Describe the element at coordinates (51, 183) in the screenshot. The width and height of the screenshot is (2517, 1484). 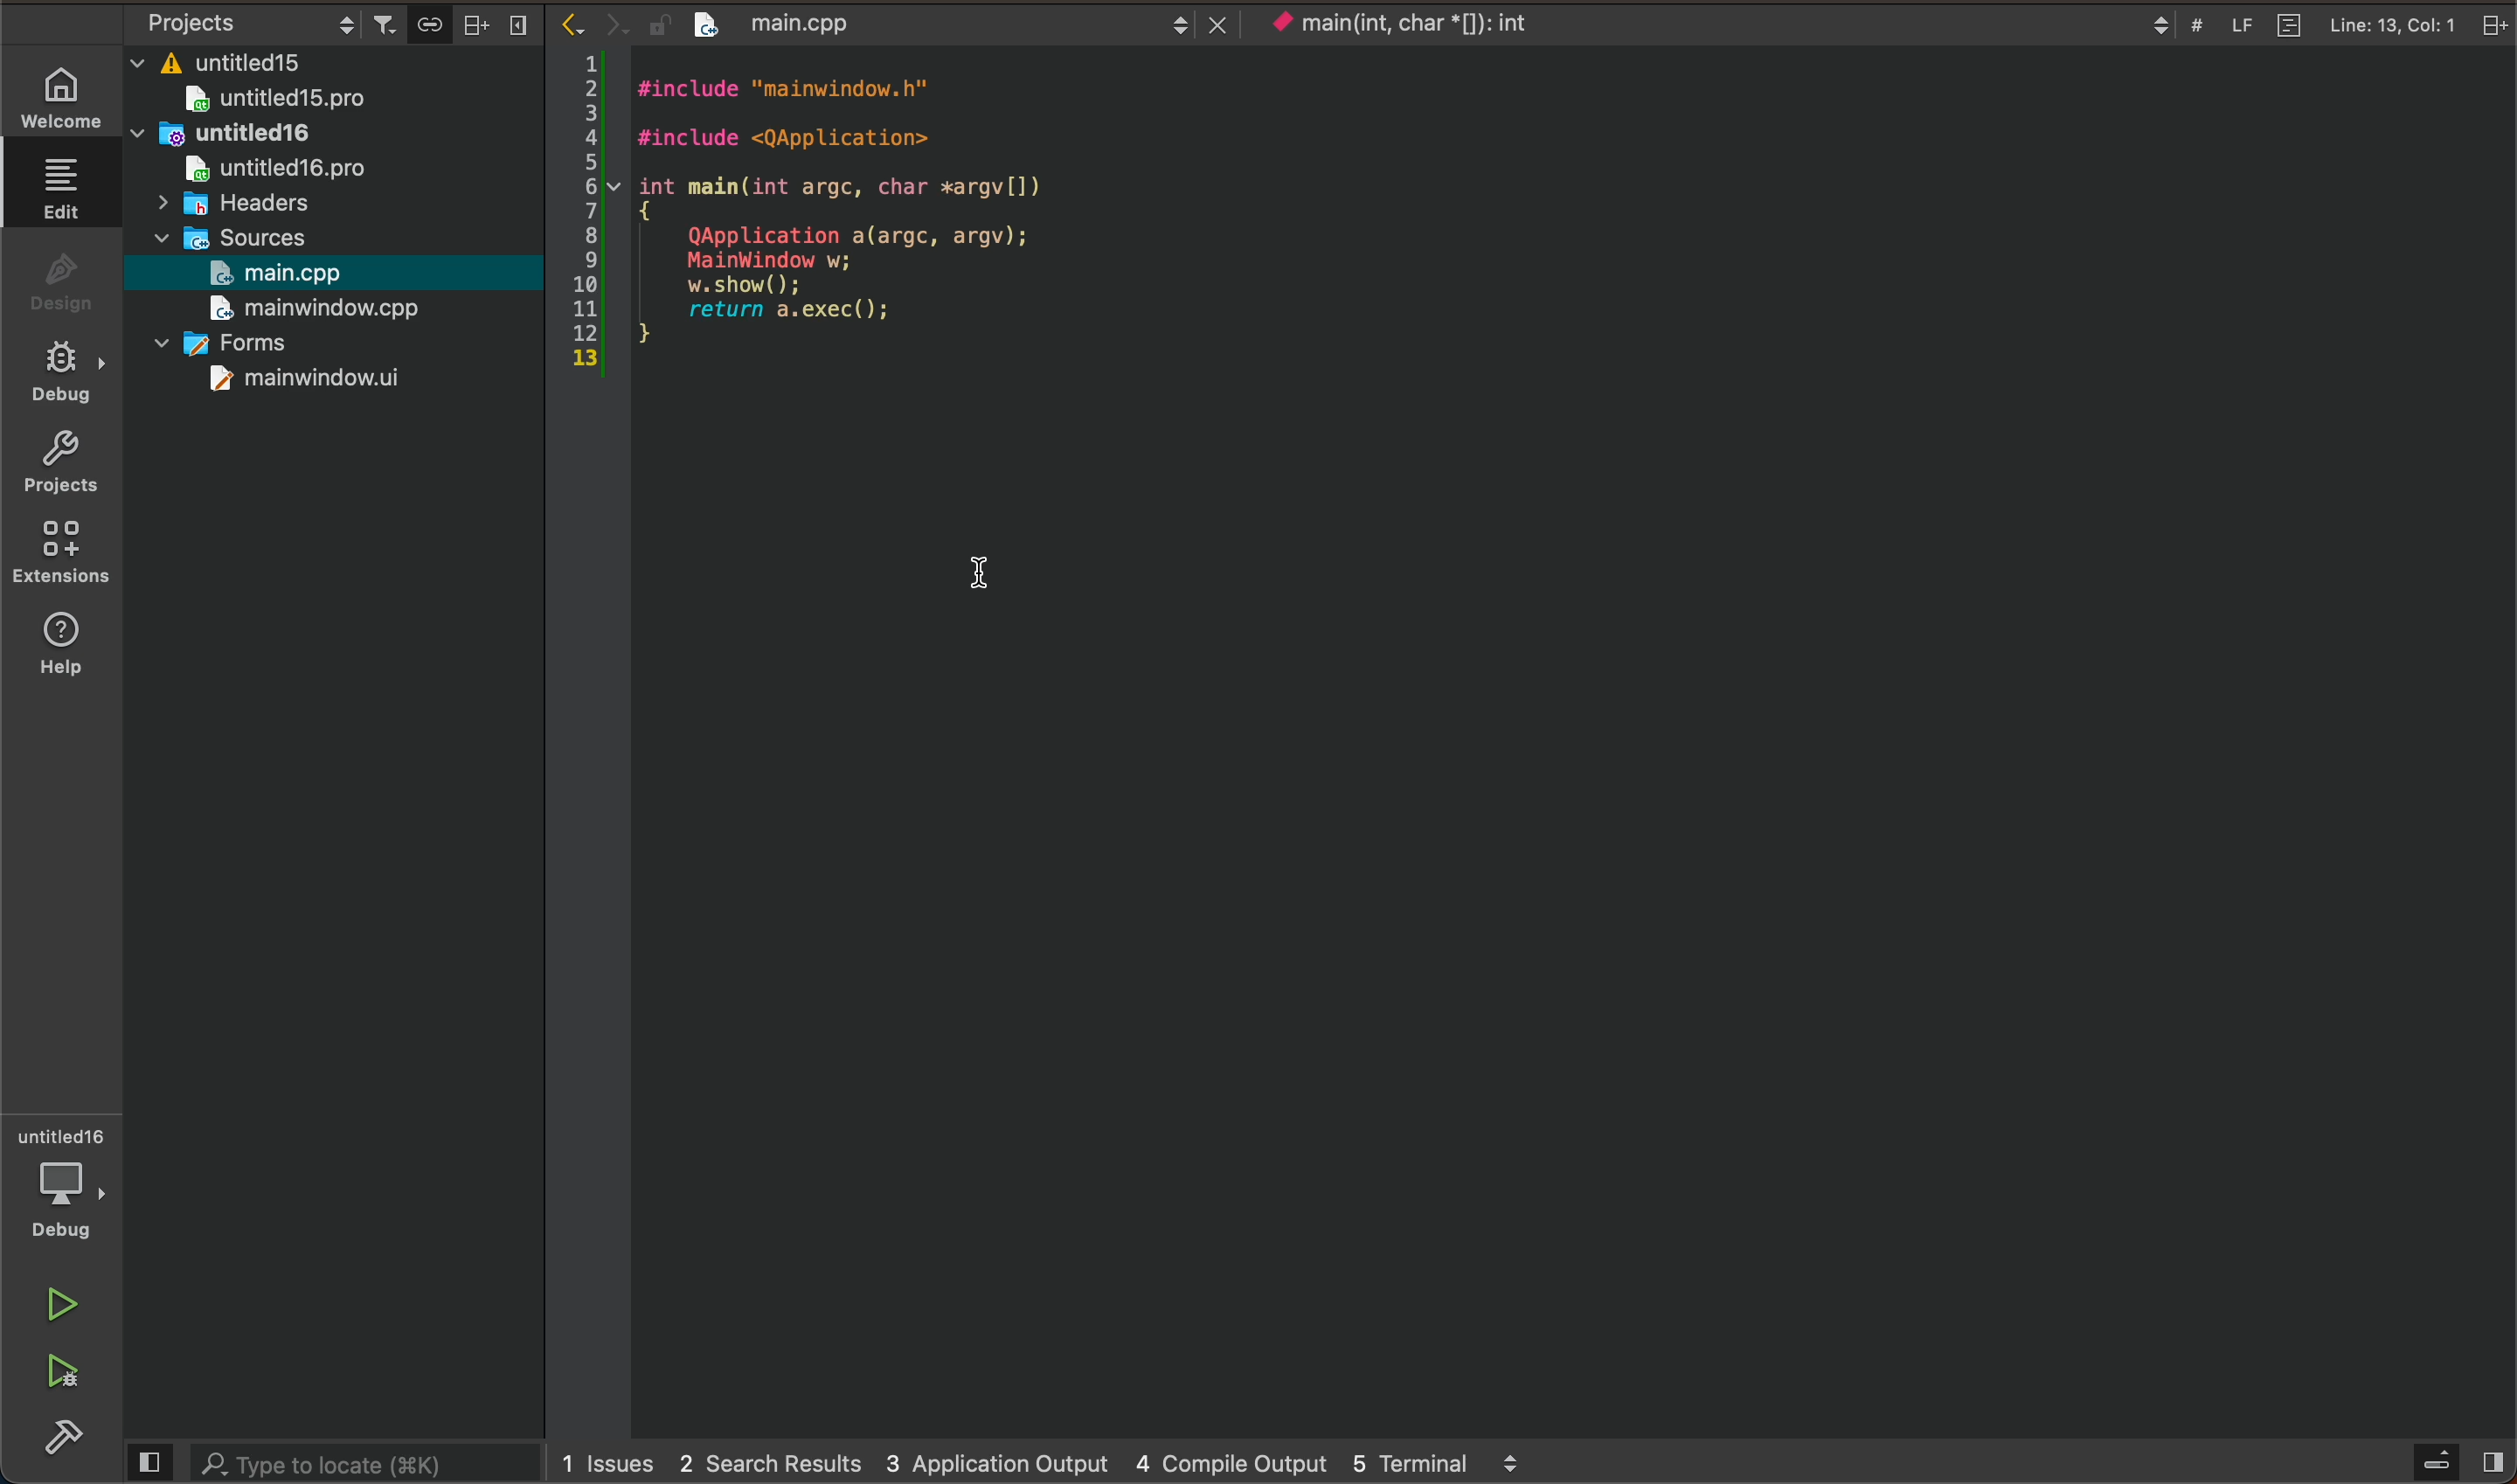
I see `edit` at that location.